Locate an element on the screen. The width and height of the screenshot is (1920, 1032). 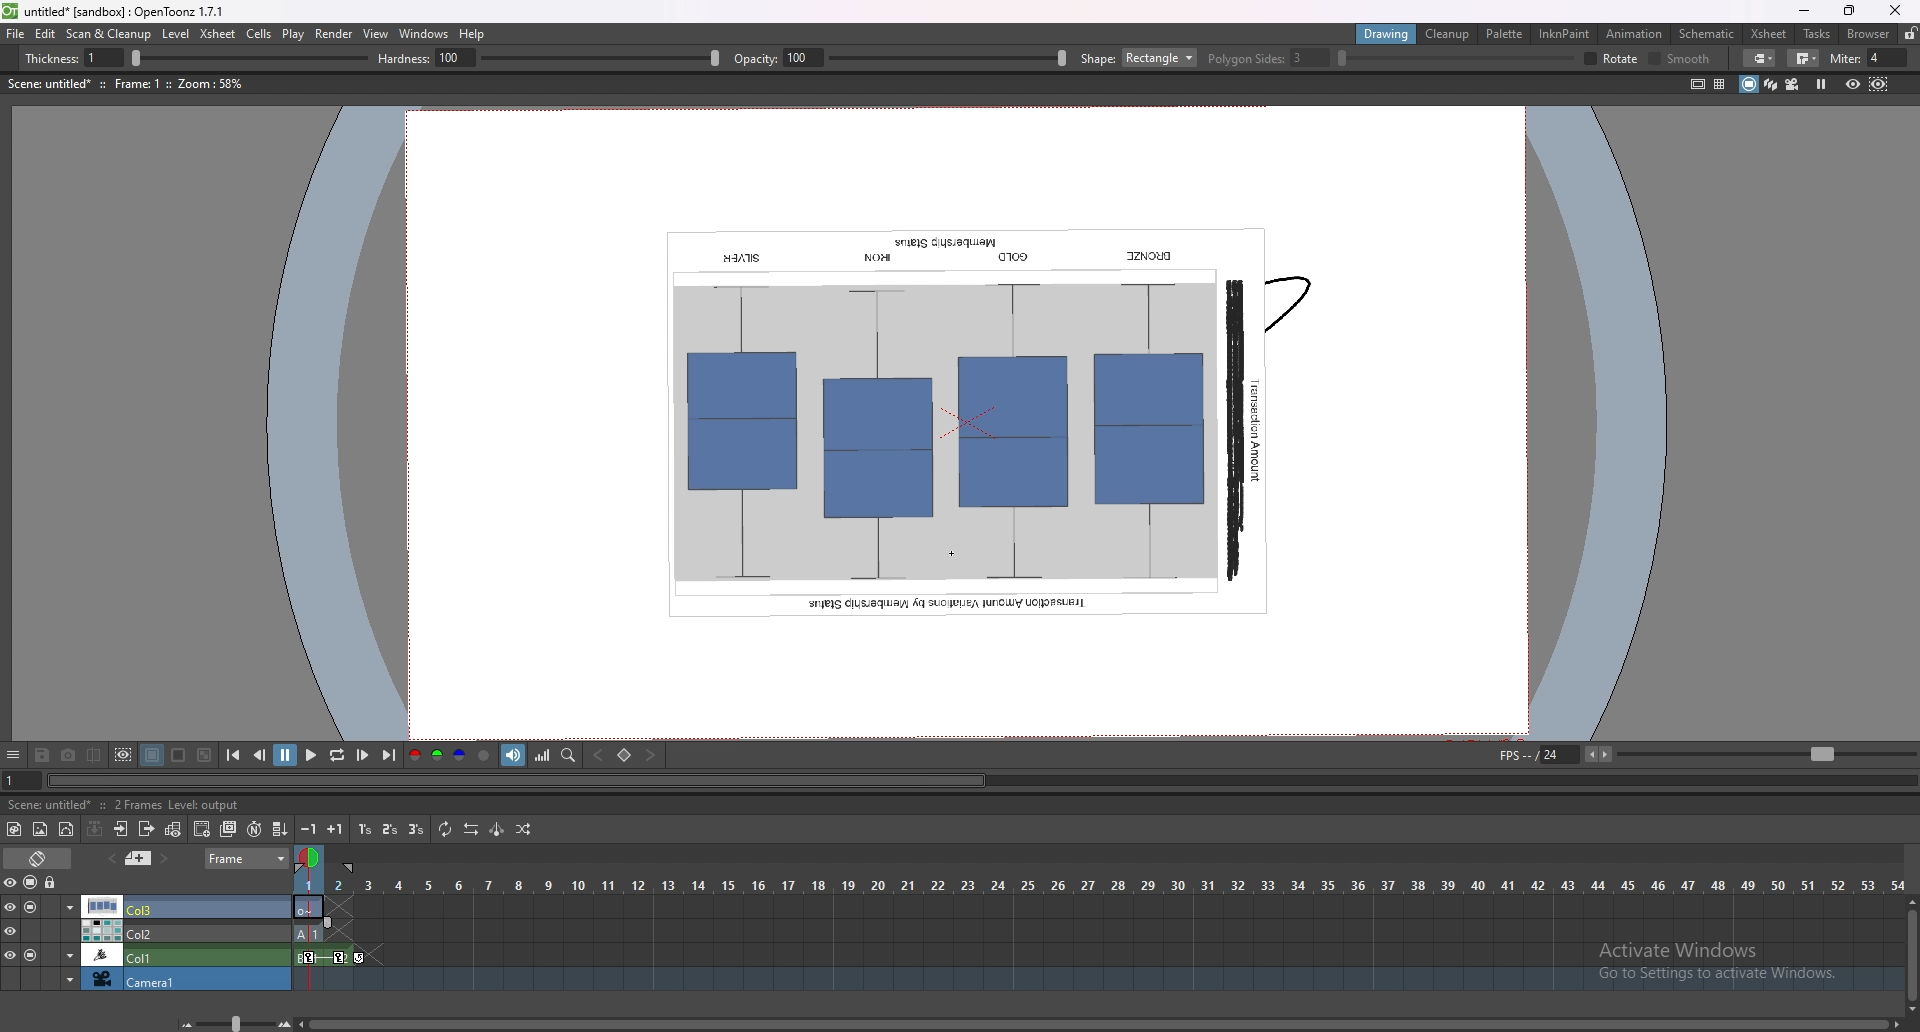
open x subsheet is located at coordinates (121, 829).